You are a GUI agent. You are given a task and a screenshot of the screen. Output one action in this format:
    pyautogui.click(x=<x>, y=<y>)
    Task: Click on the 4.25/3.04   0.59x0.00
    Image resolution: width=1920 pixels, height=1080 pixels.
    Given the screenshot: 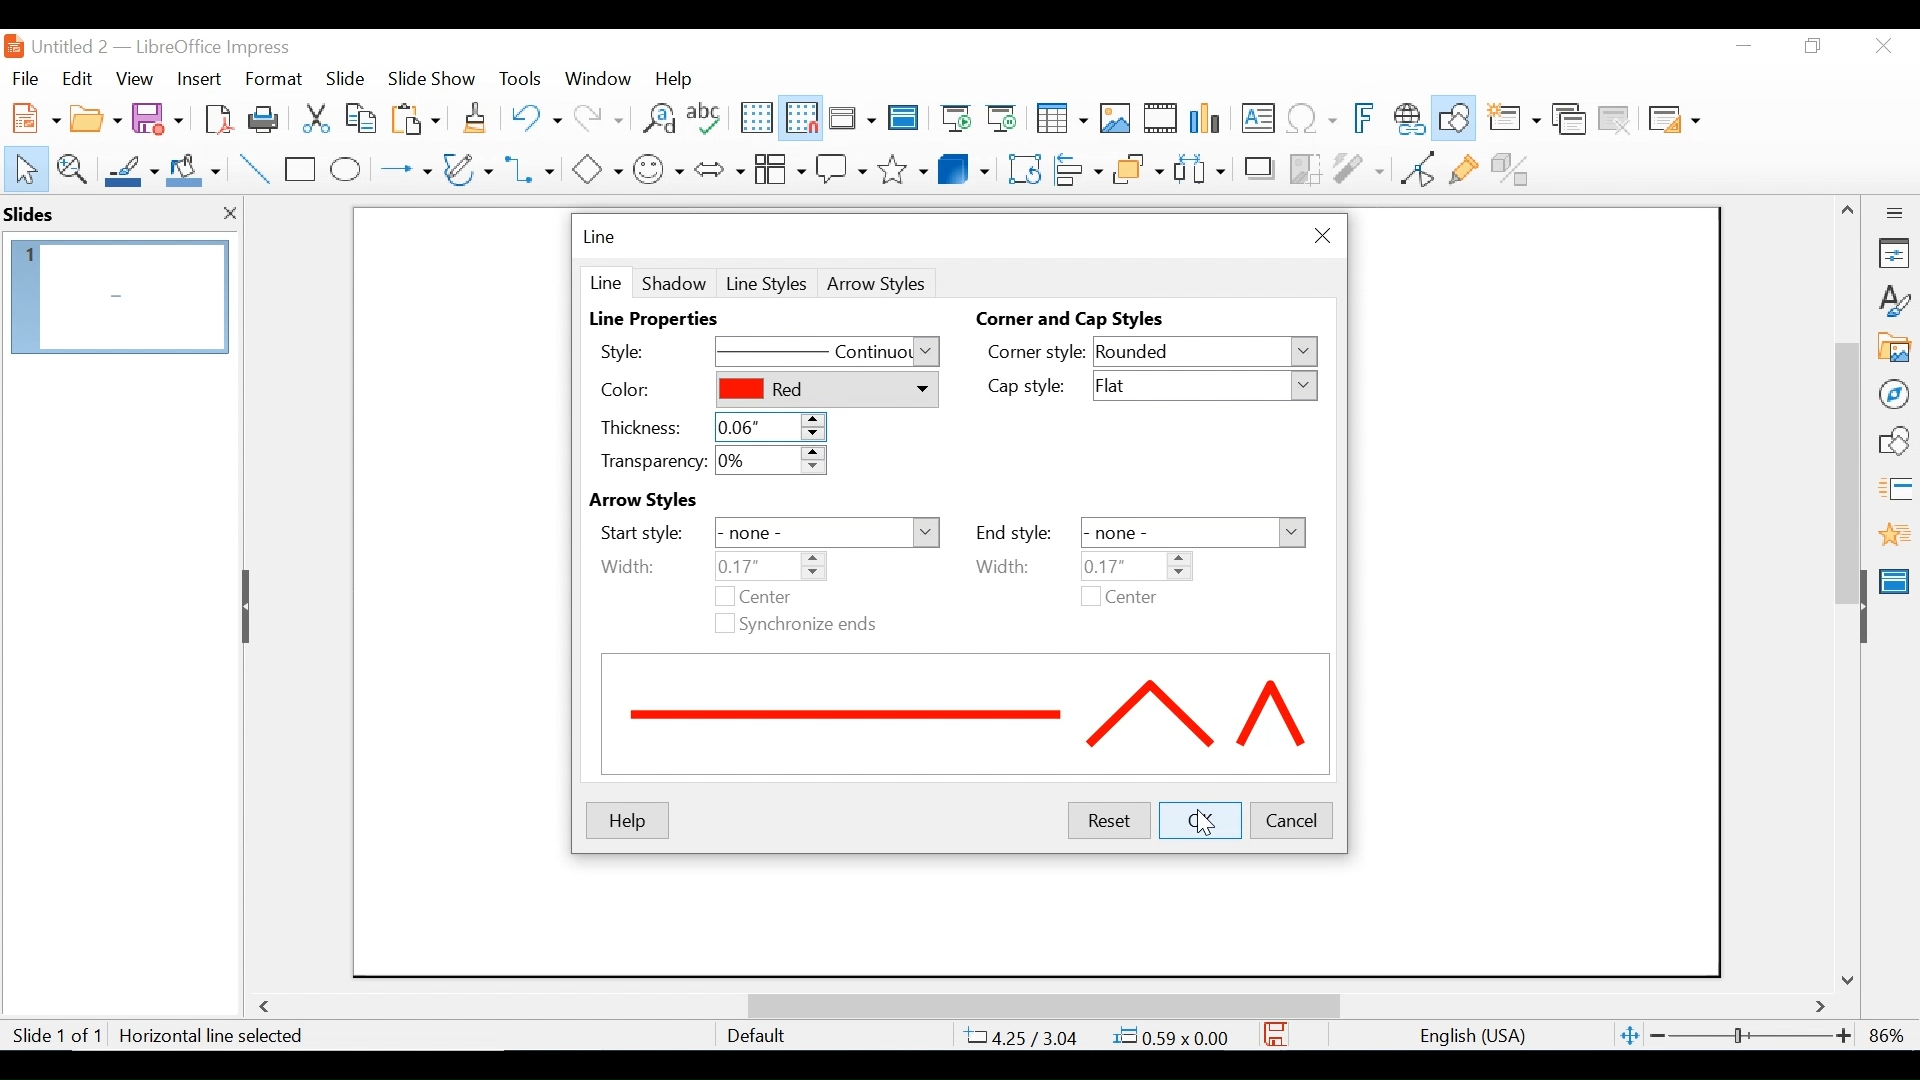 What is the action you would take?
    pyautogui.click(x=1099, y=1036)
    